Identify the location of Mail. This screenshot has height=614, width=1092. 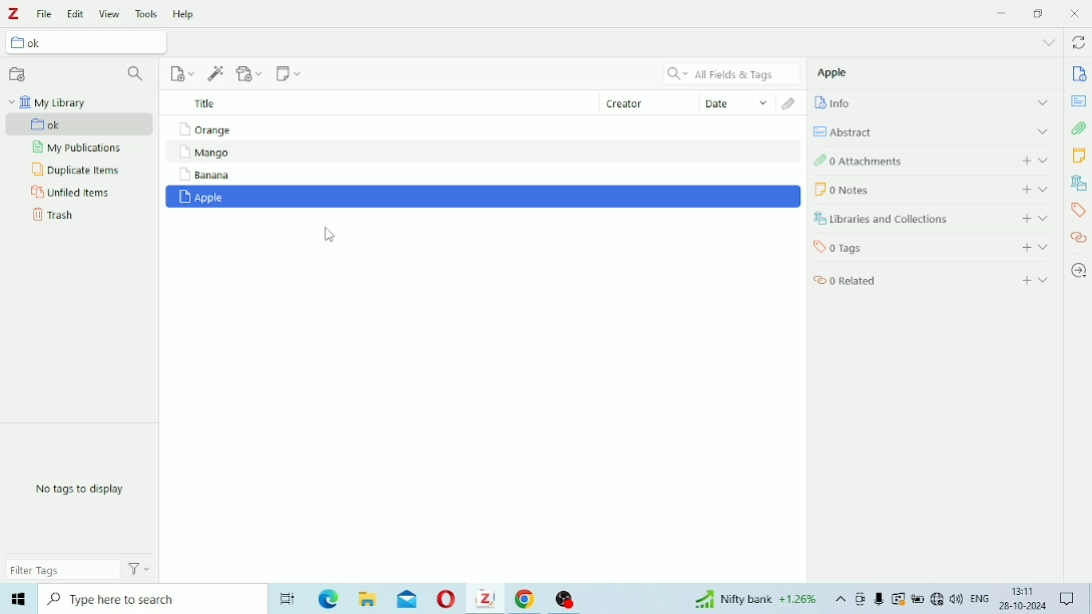
(407, 599).